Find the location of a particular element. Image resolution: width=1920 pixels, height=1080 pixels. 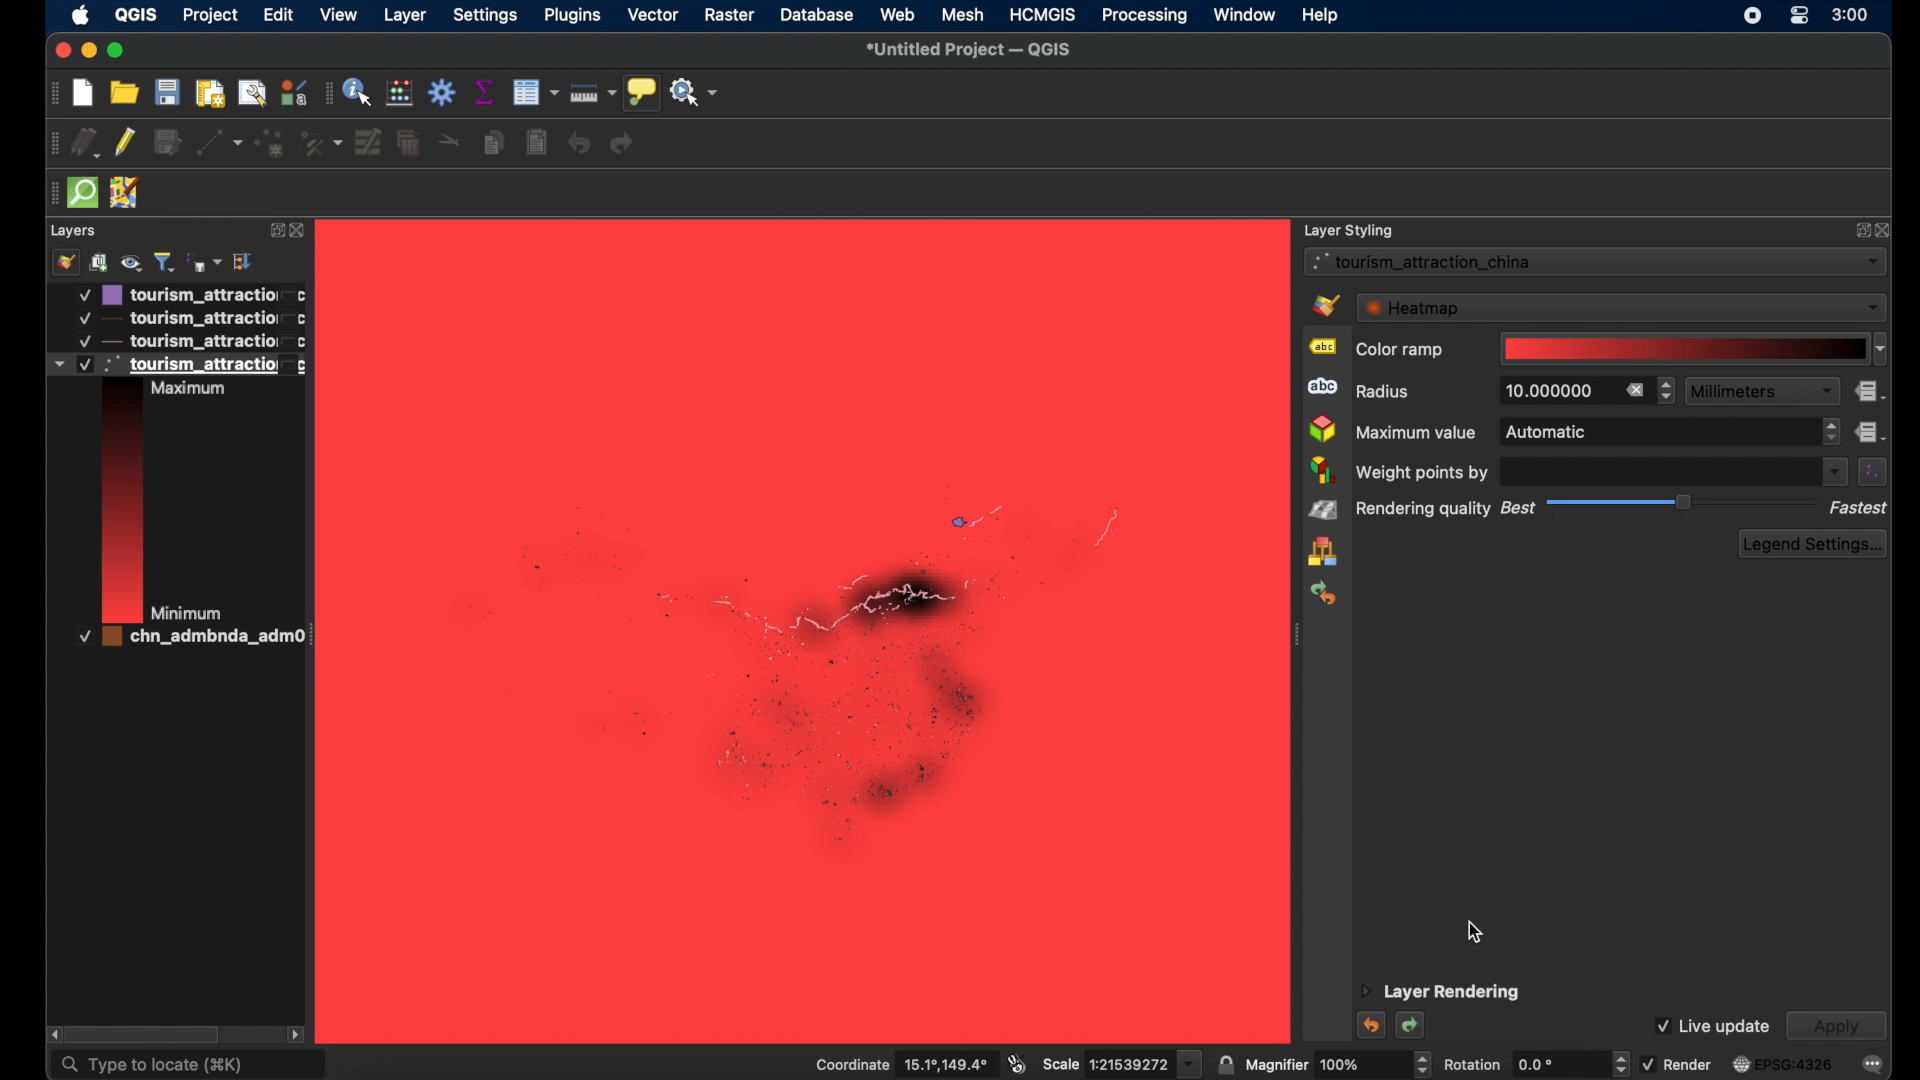

color ramp is located at coordinates (1399, 351).